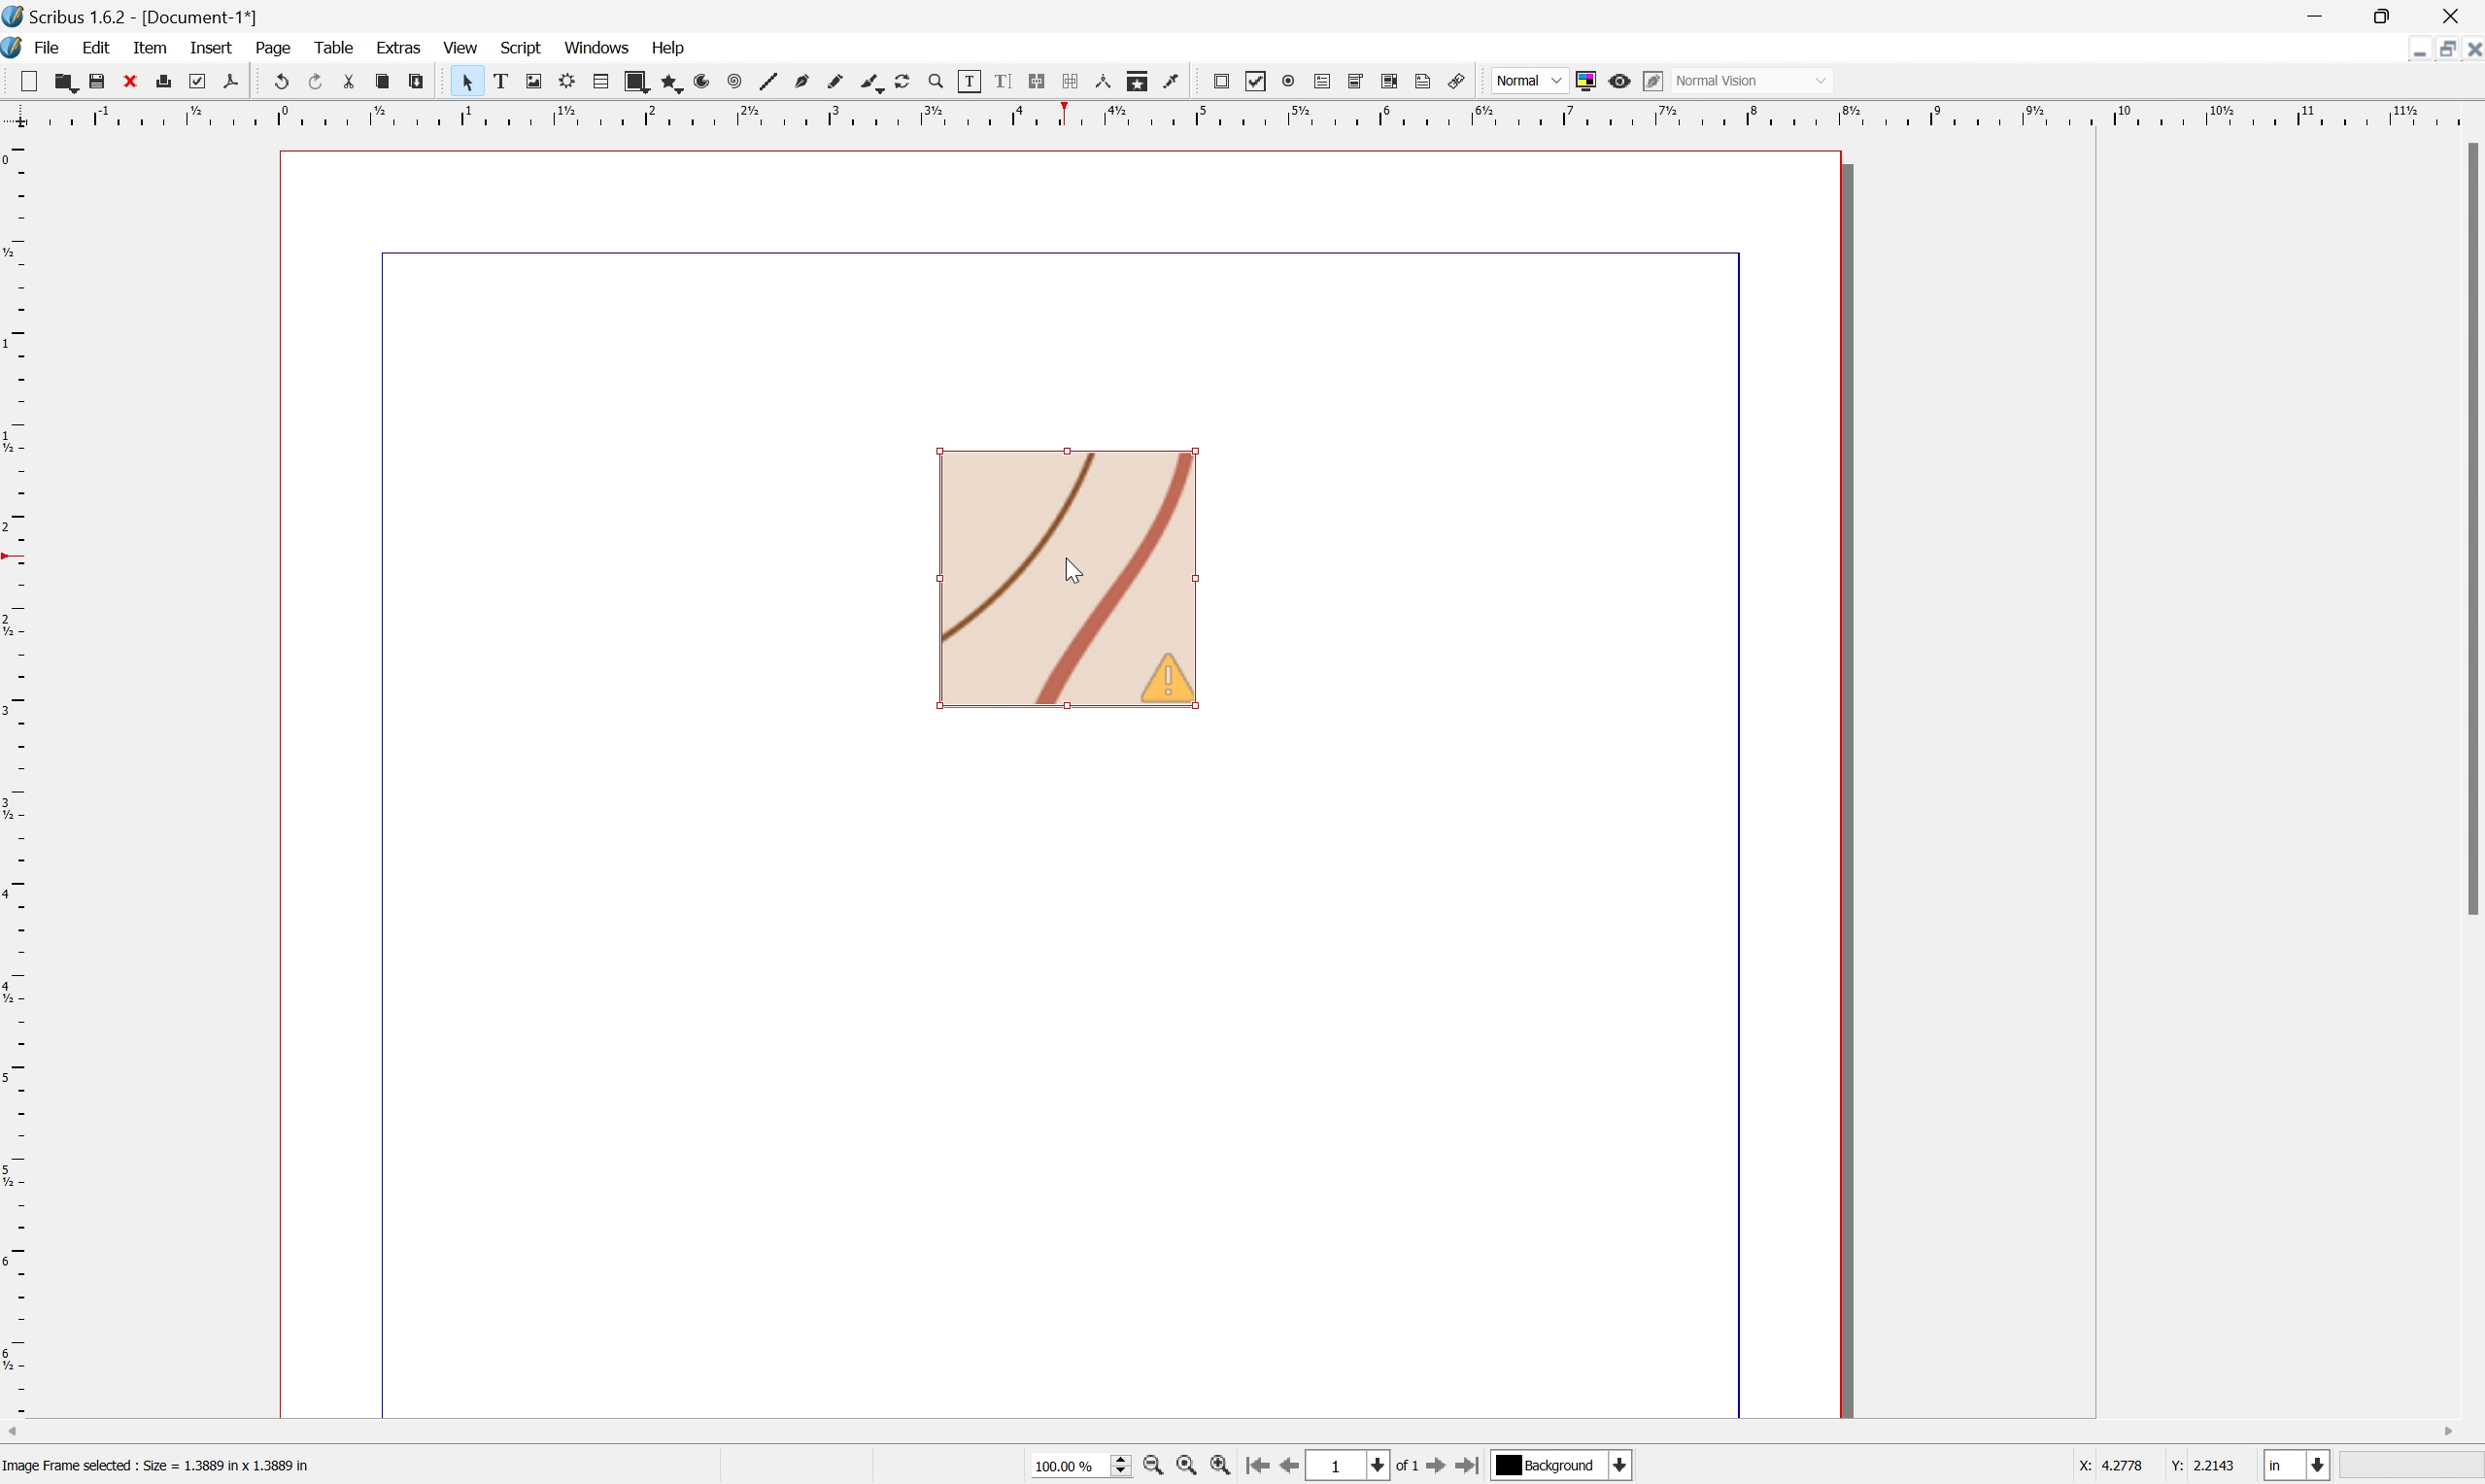 This screenshot has height=1484, width=2485. Describe the element at coordinates (639, 80) in the screenshot. I see `Shape` at that location.